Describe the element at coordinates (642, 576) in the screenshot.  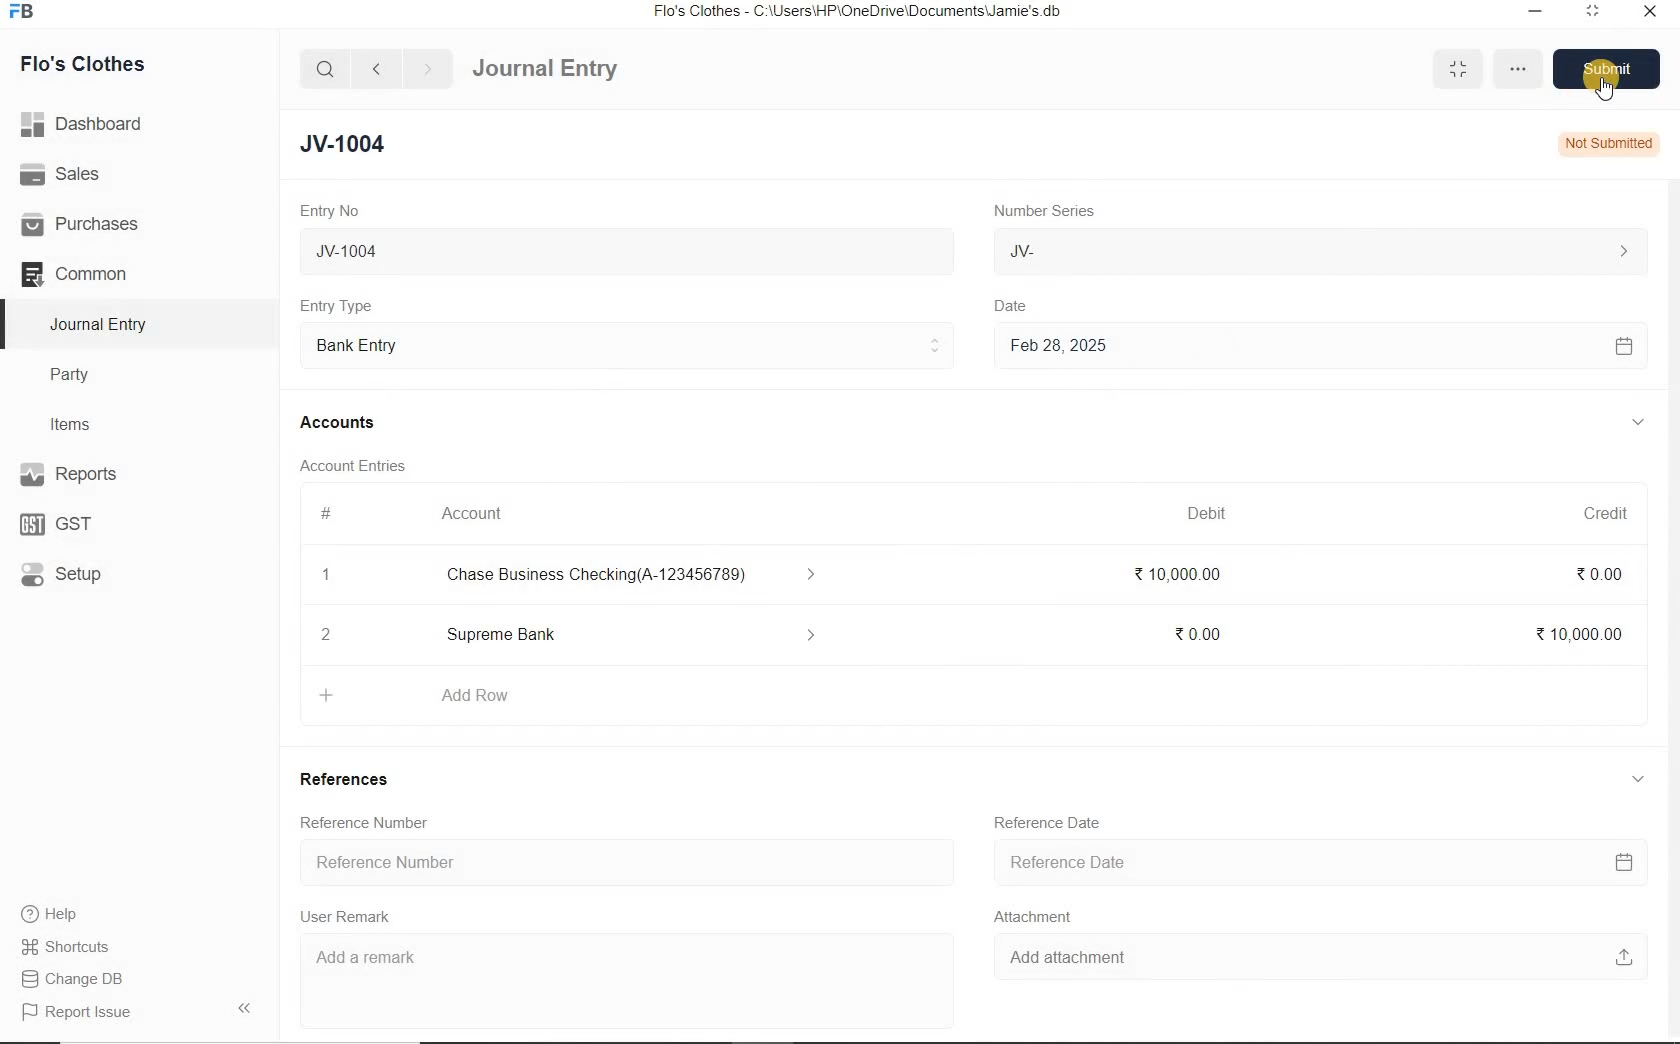
I see `Chase Business Checking(A-123456789)` at that location.